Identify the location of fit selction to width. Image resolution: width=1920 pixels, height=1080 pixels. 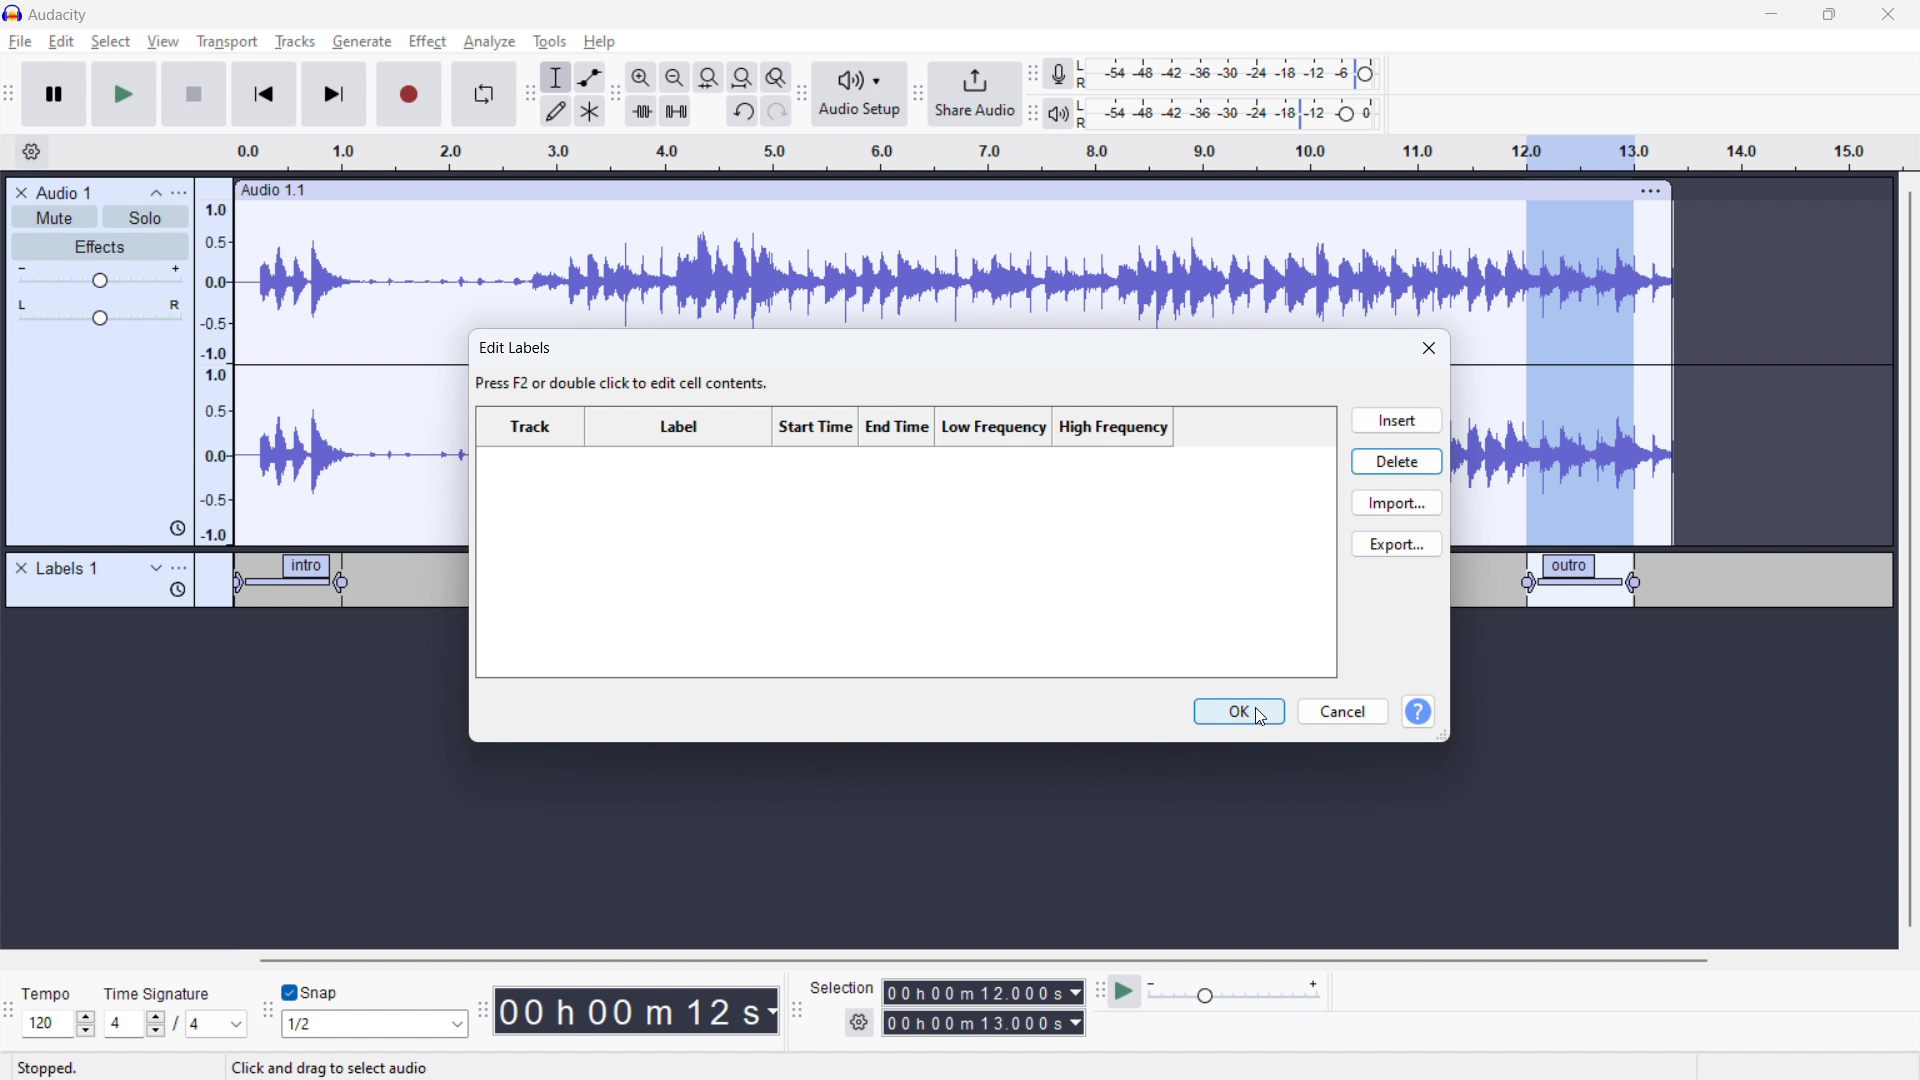
(709, 78).